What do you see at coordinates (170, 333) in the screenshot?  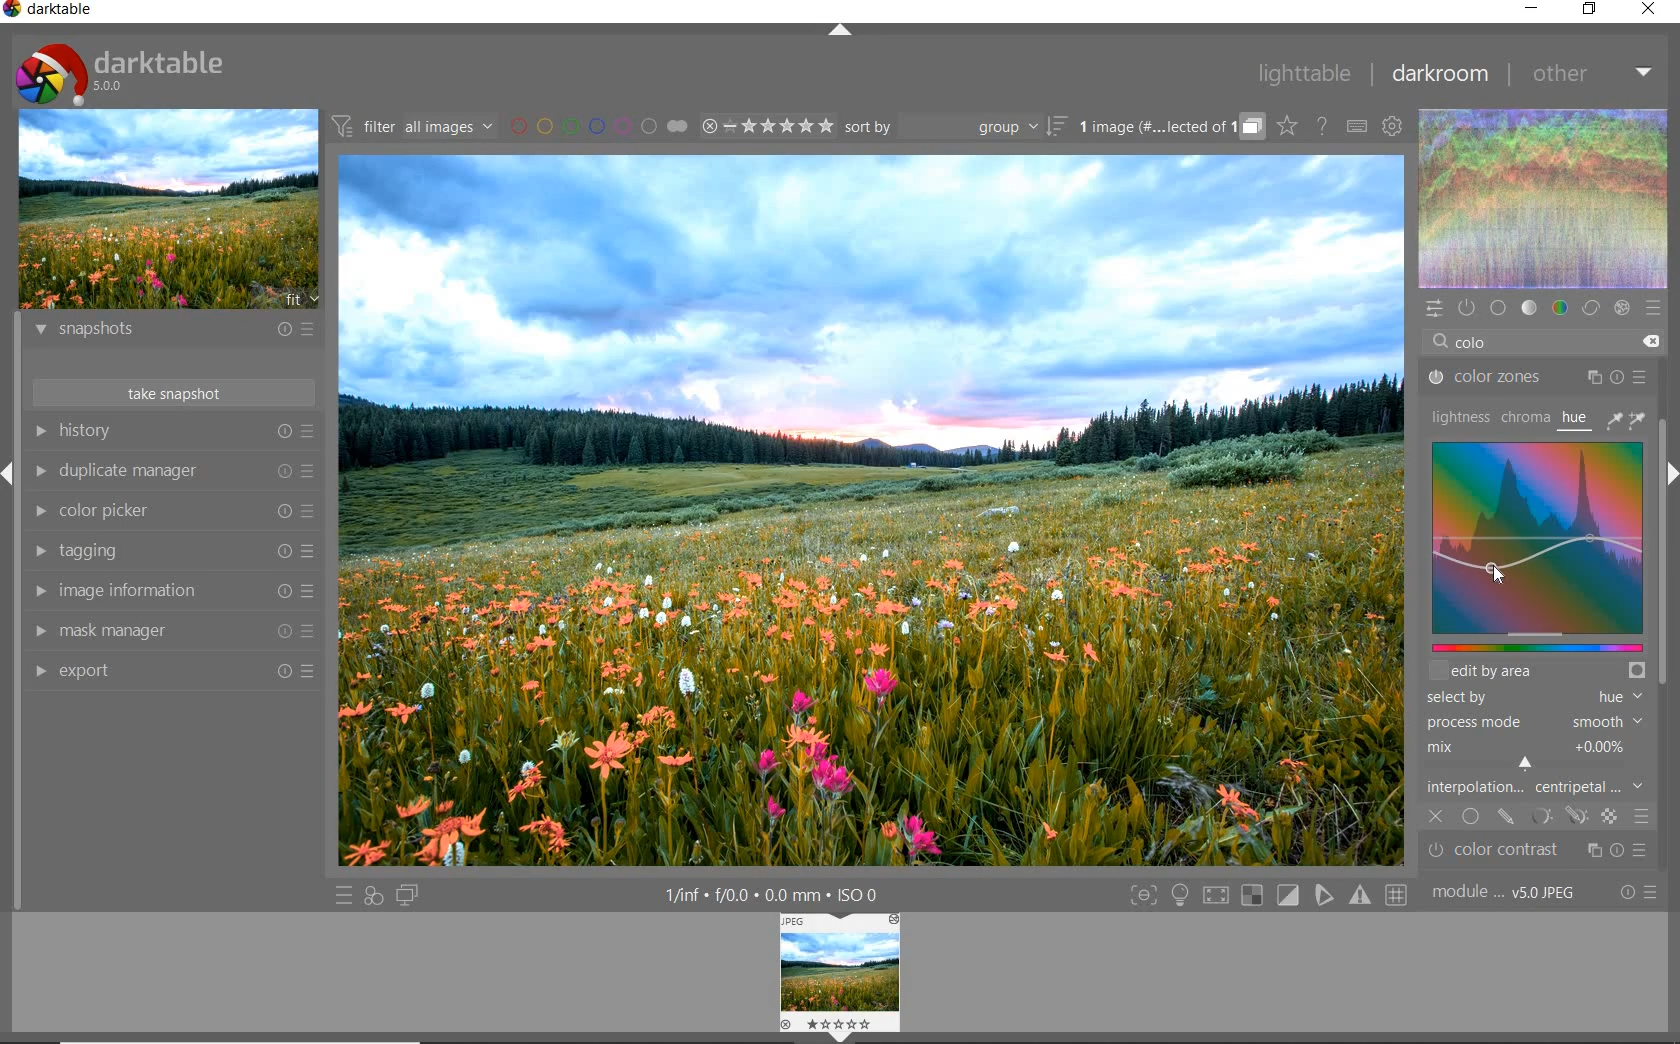 I see `snapshots` at bounding box center [170, 333].